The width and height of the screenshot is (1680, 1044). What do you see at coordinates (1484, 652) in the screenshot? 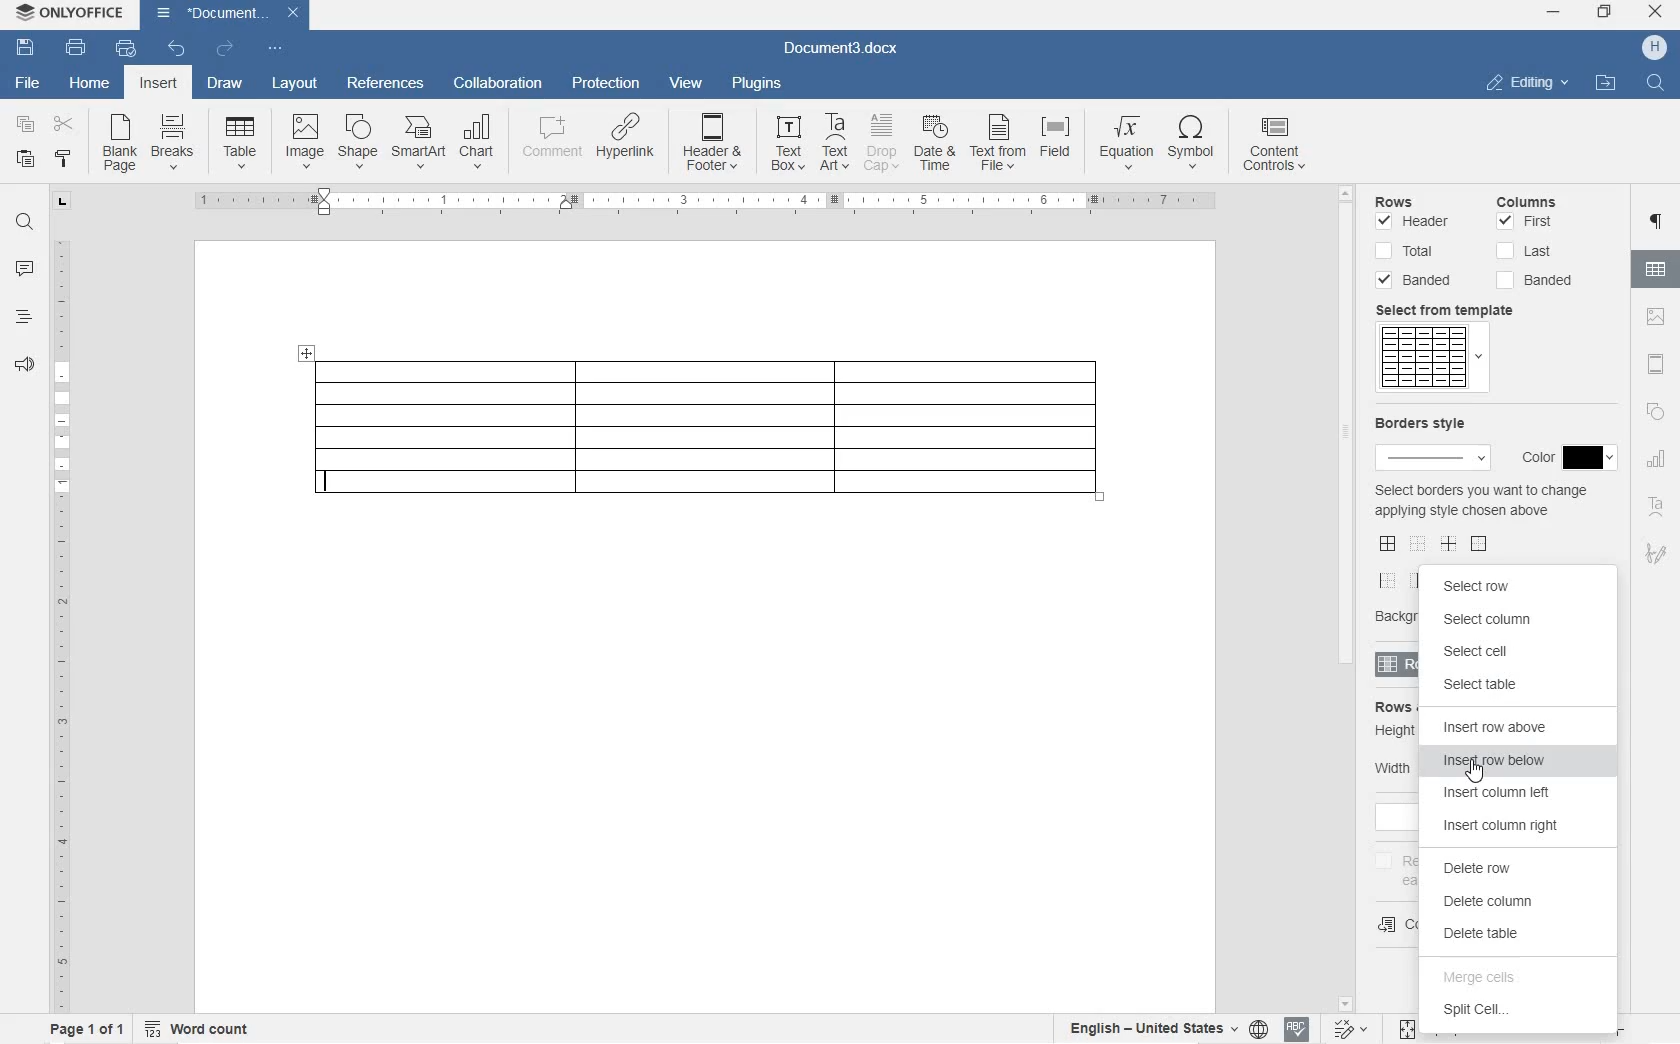
I see `select cell` at bounding box center [1484, 652].